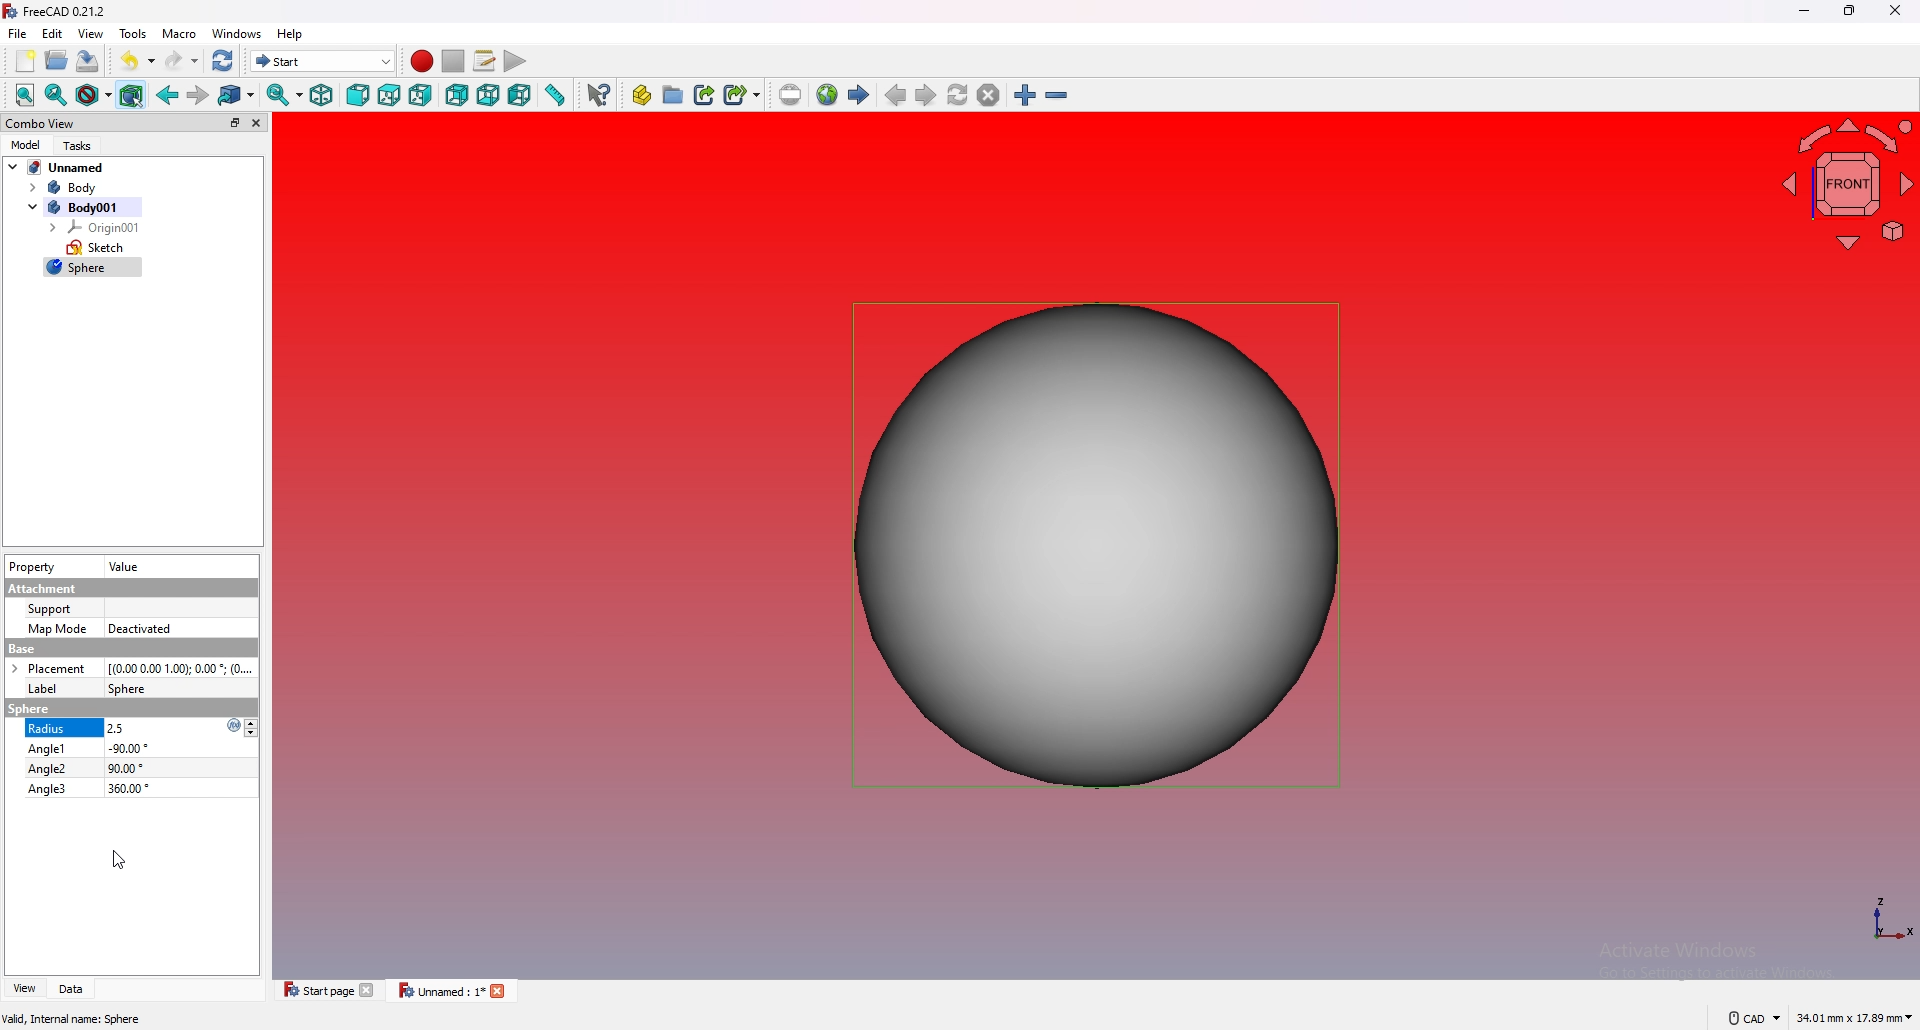 Image resolution: width=1920 pixels, height=1030 pixels. I want to click on property, so click(34, 567).